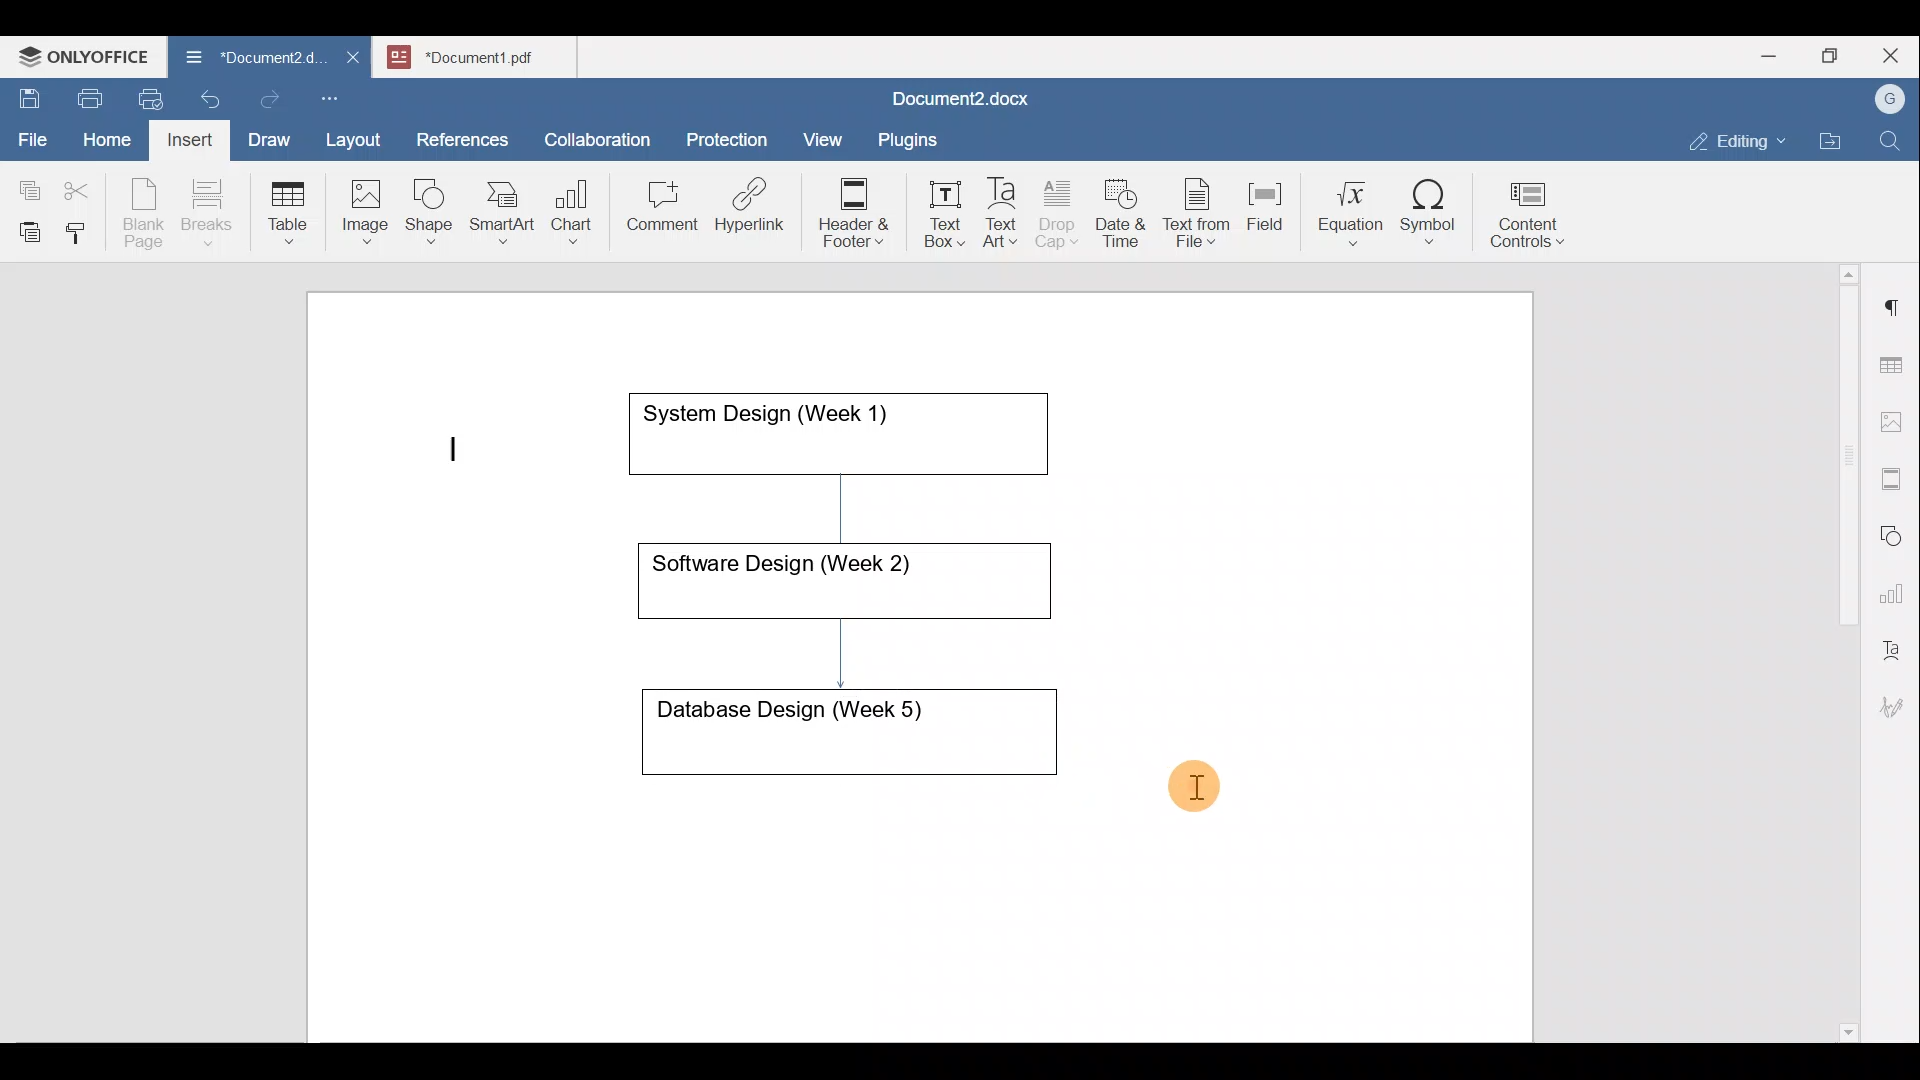 The image size is (1920, 1080). Describe the element at coordinates (244, 60) in the screenshot. I see `Document name` at that location.